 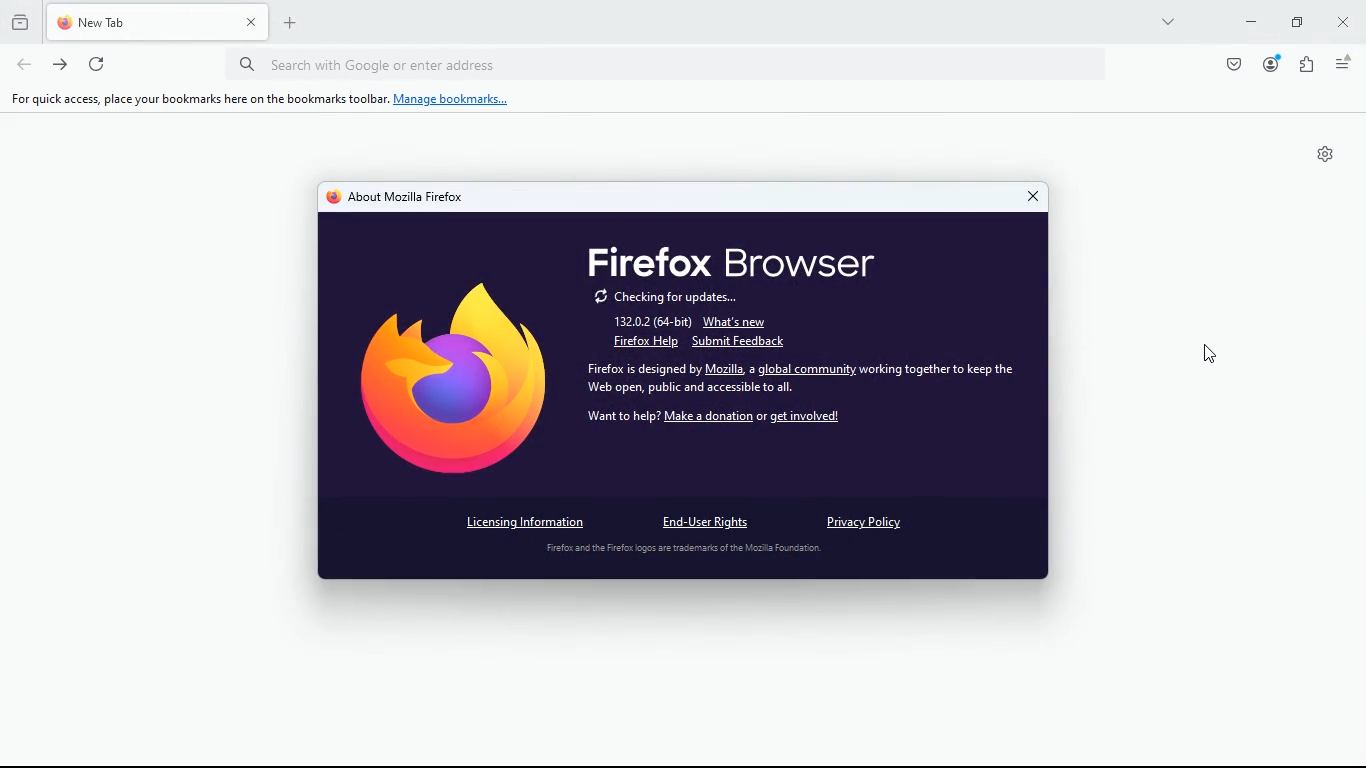 I want to click on maximize, so click(x=1293, y=22).